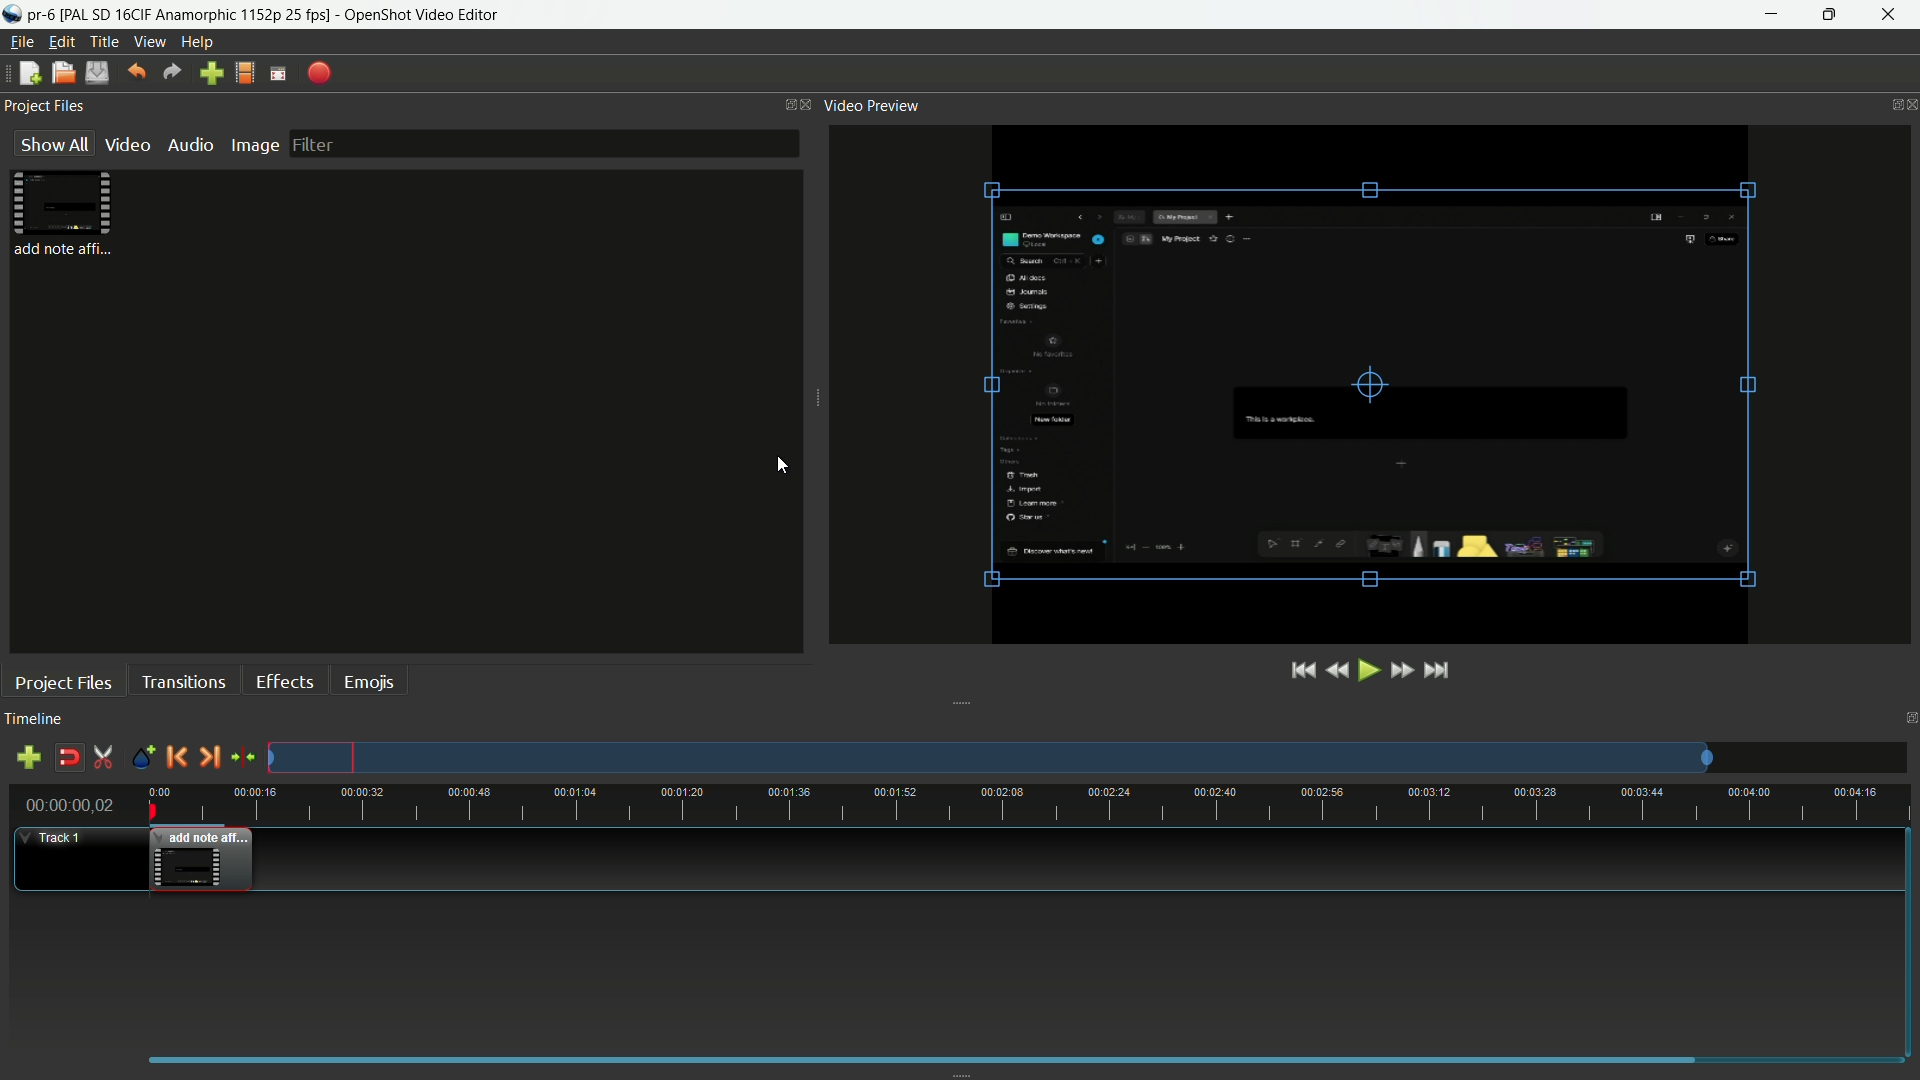  What do you see at coordinates (1773, 15) in the screenshot?
I see `minimize` at bounding box center [1773, 15].